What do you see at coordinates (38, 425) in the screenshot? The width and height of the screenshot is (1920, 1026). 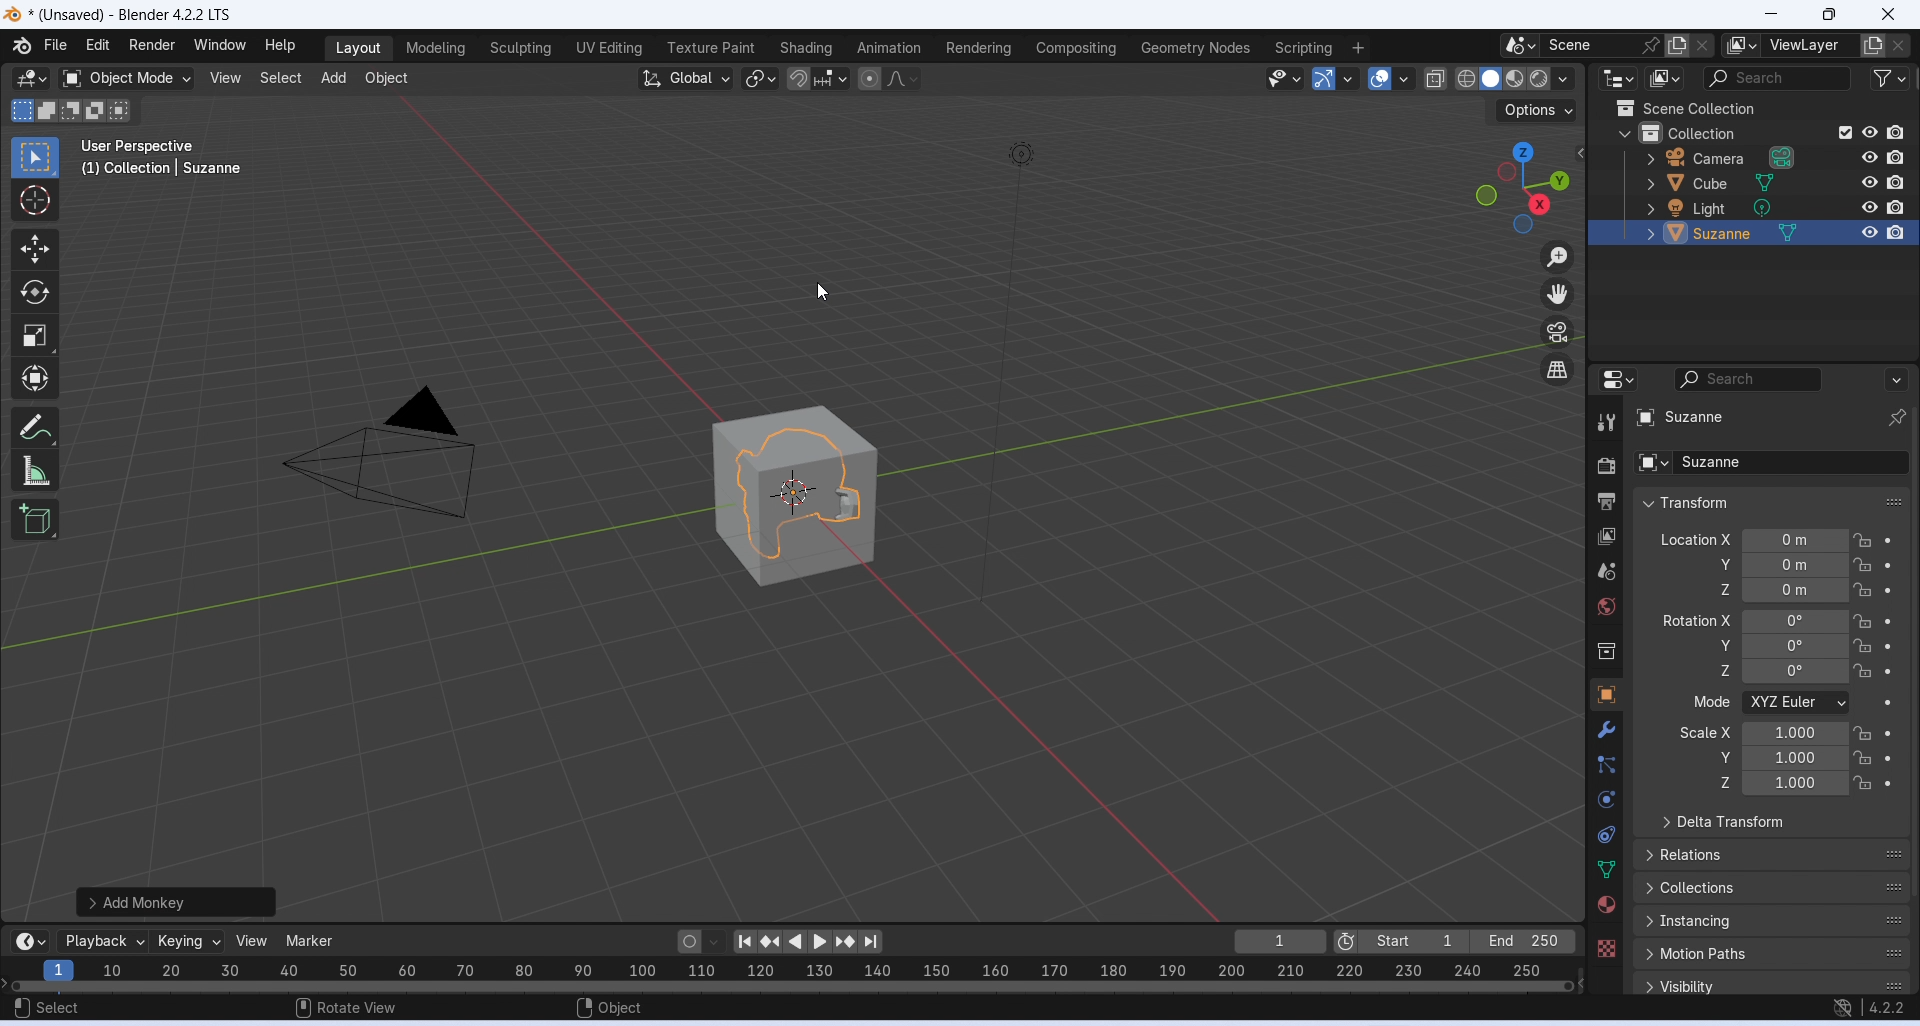 I see `Annotate` at bounding box center [38, 425].